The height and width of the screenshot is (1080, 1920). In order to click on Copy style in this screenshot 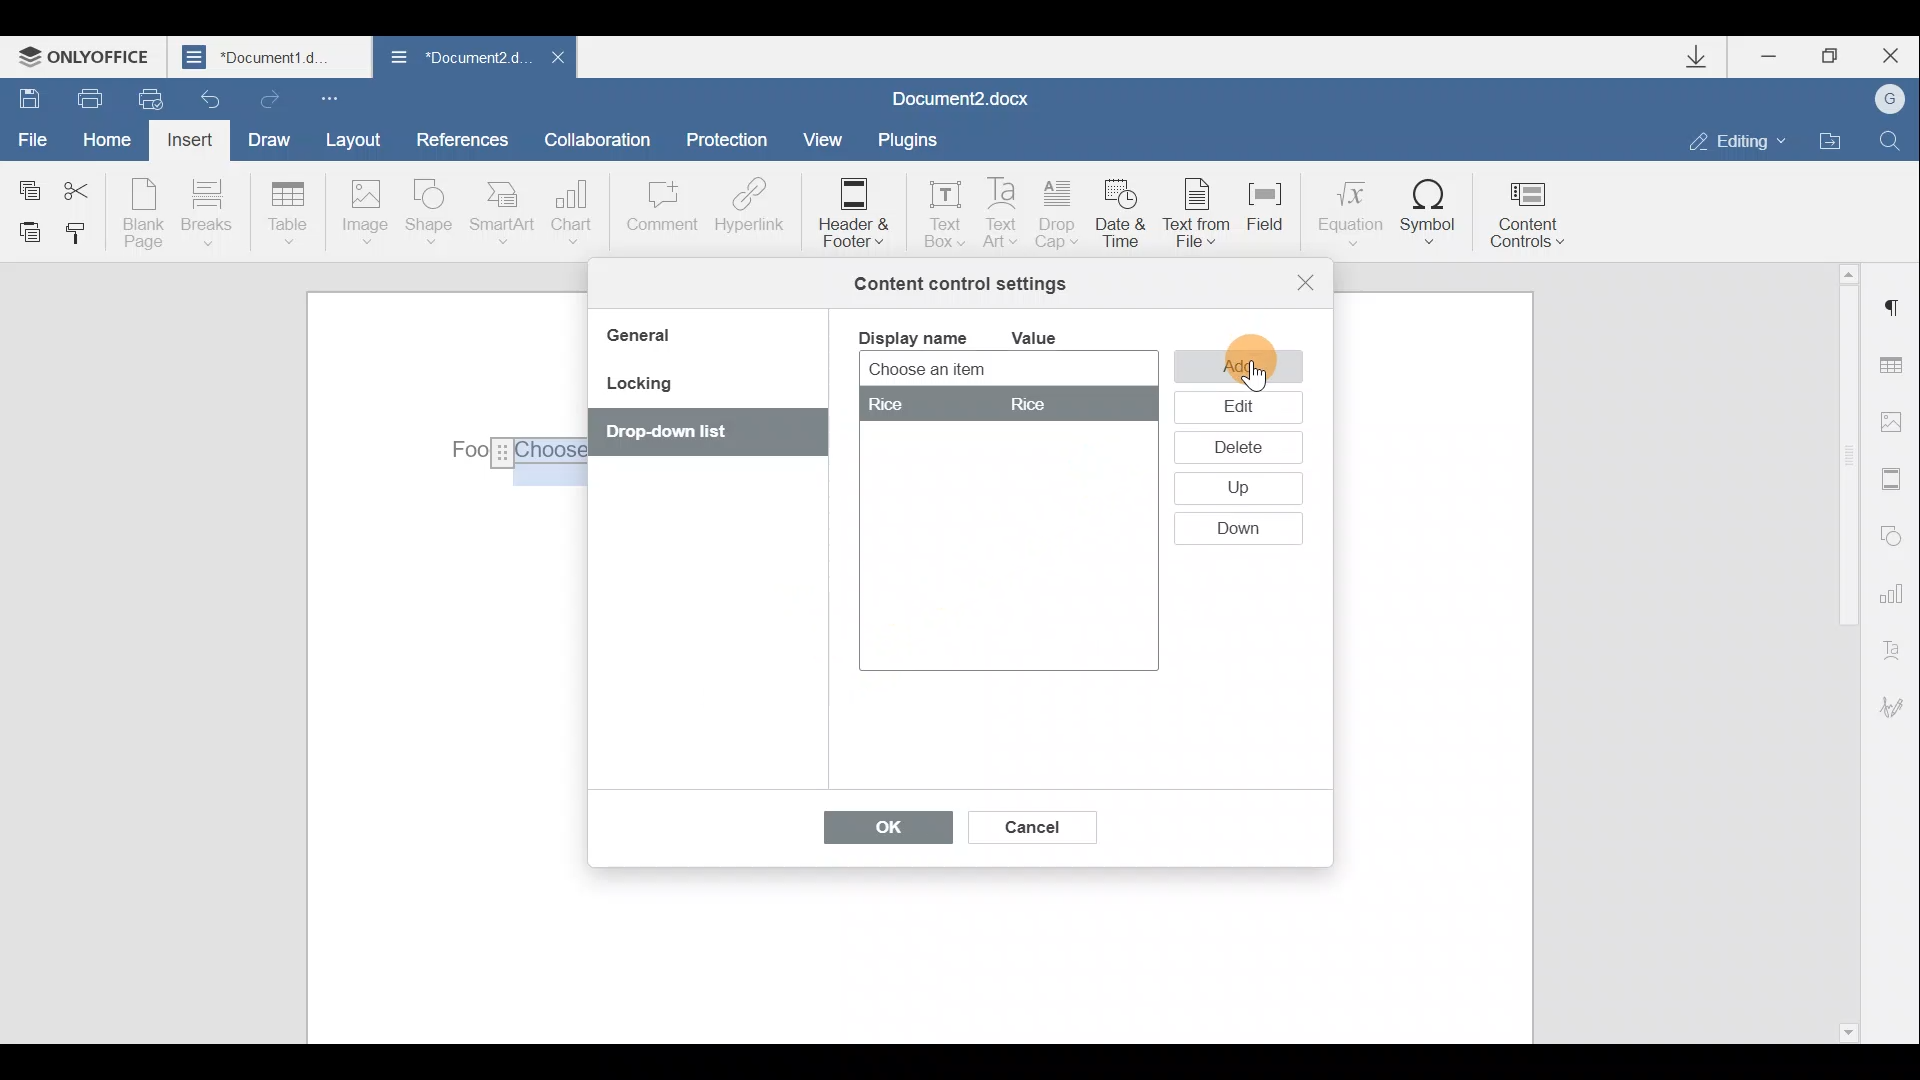, I will do `click(78, 237)`.